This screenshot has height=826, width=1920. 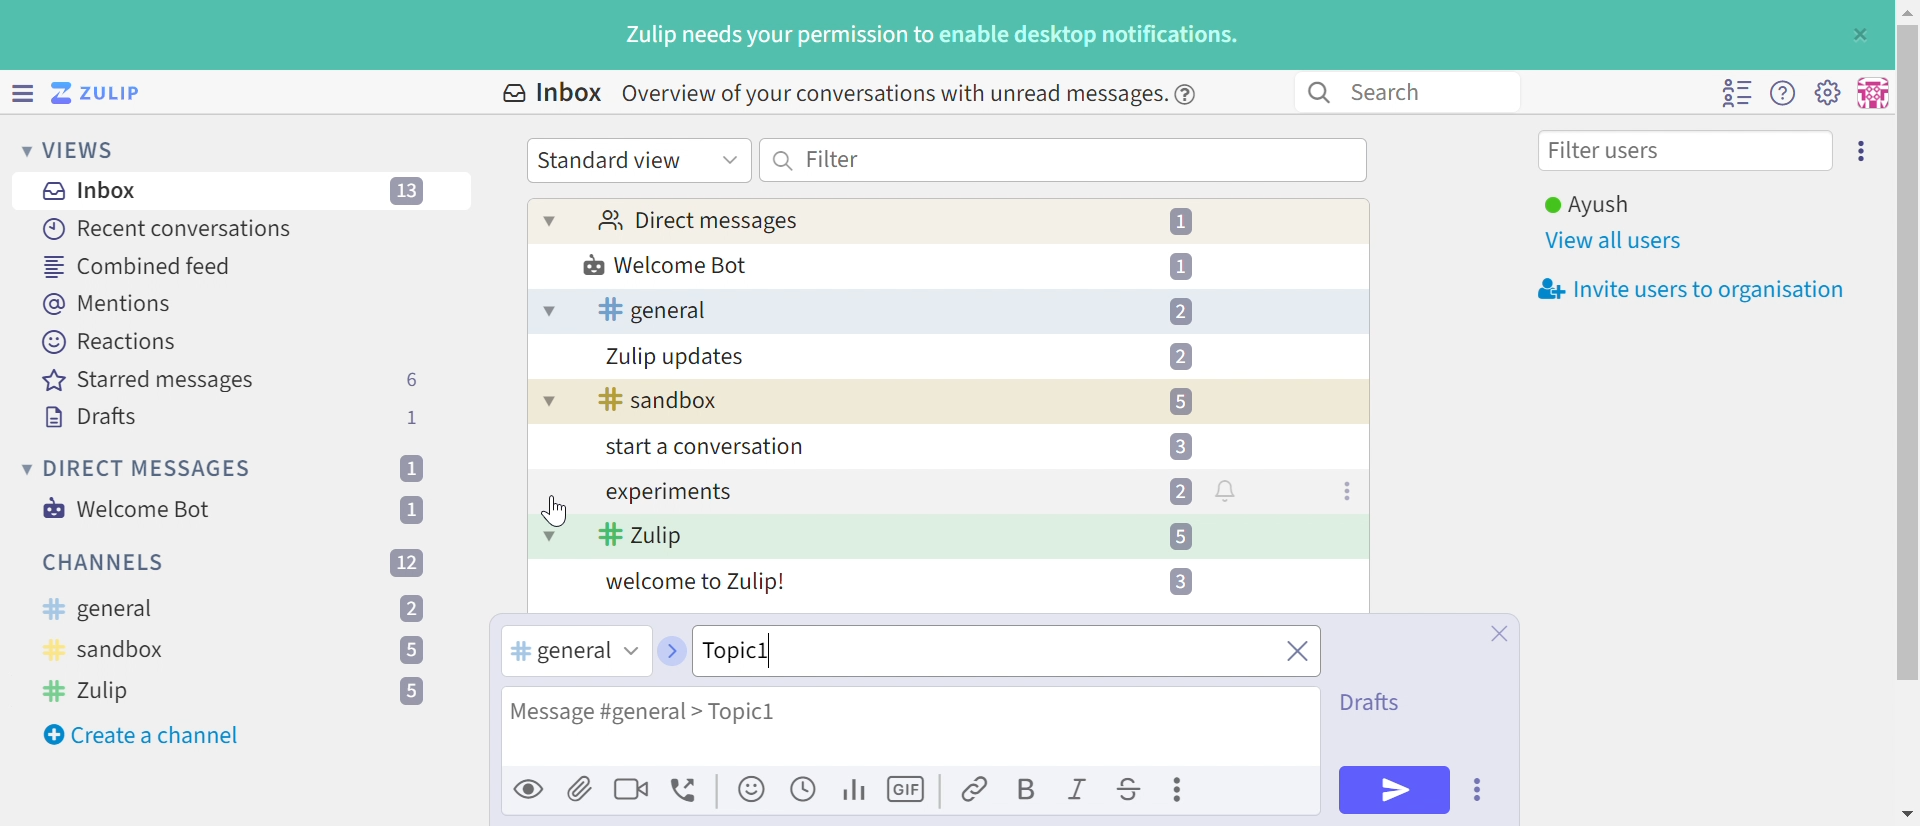 What do you see at coordinates (410, 652) in the screenshot?
I see `5` at bounding box center [410, 652].